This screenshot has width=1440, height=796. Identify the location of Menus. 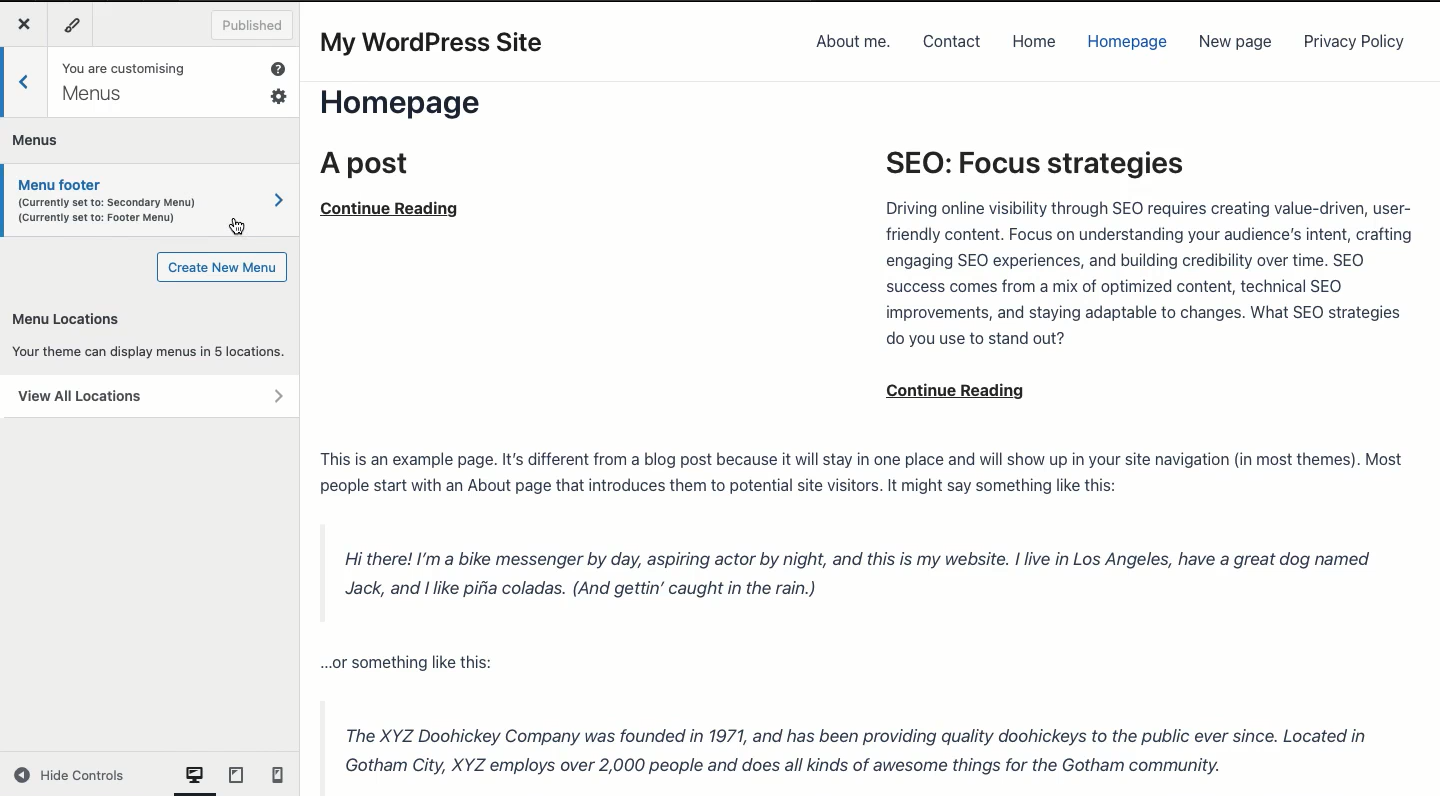
(40, 143).